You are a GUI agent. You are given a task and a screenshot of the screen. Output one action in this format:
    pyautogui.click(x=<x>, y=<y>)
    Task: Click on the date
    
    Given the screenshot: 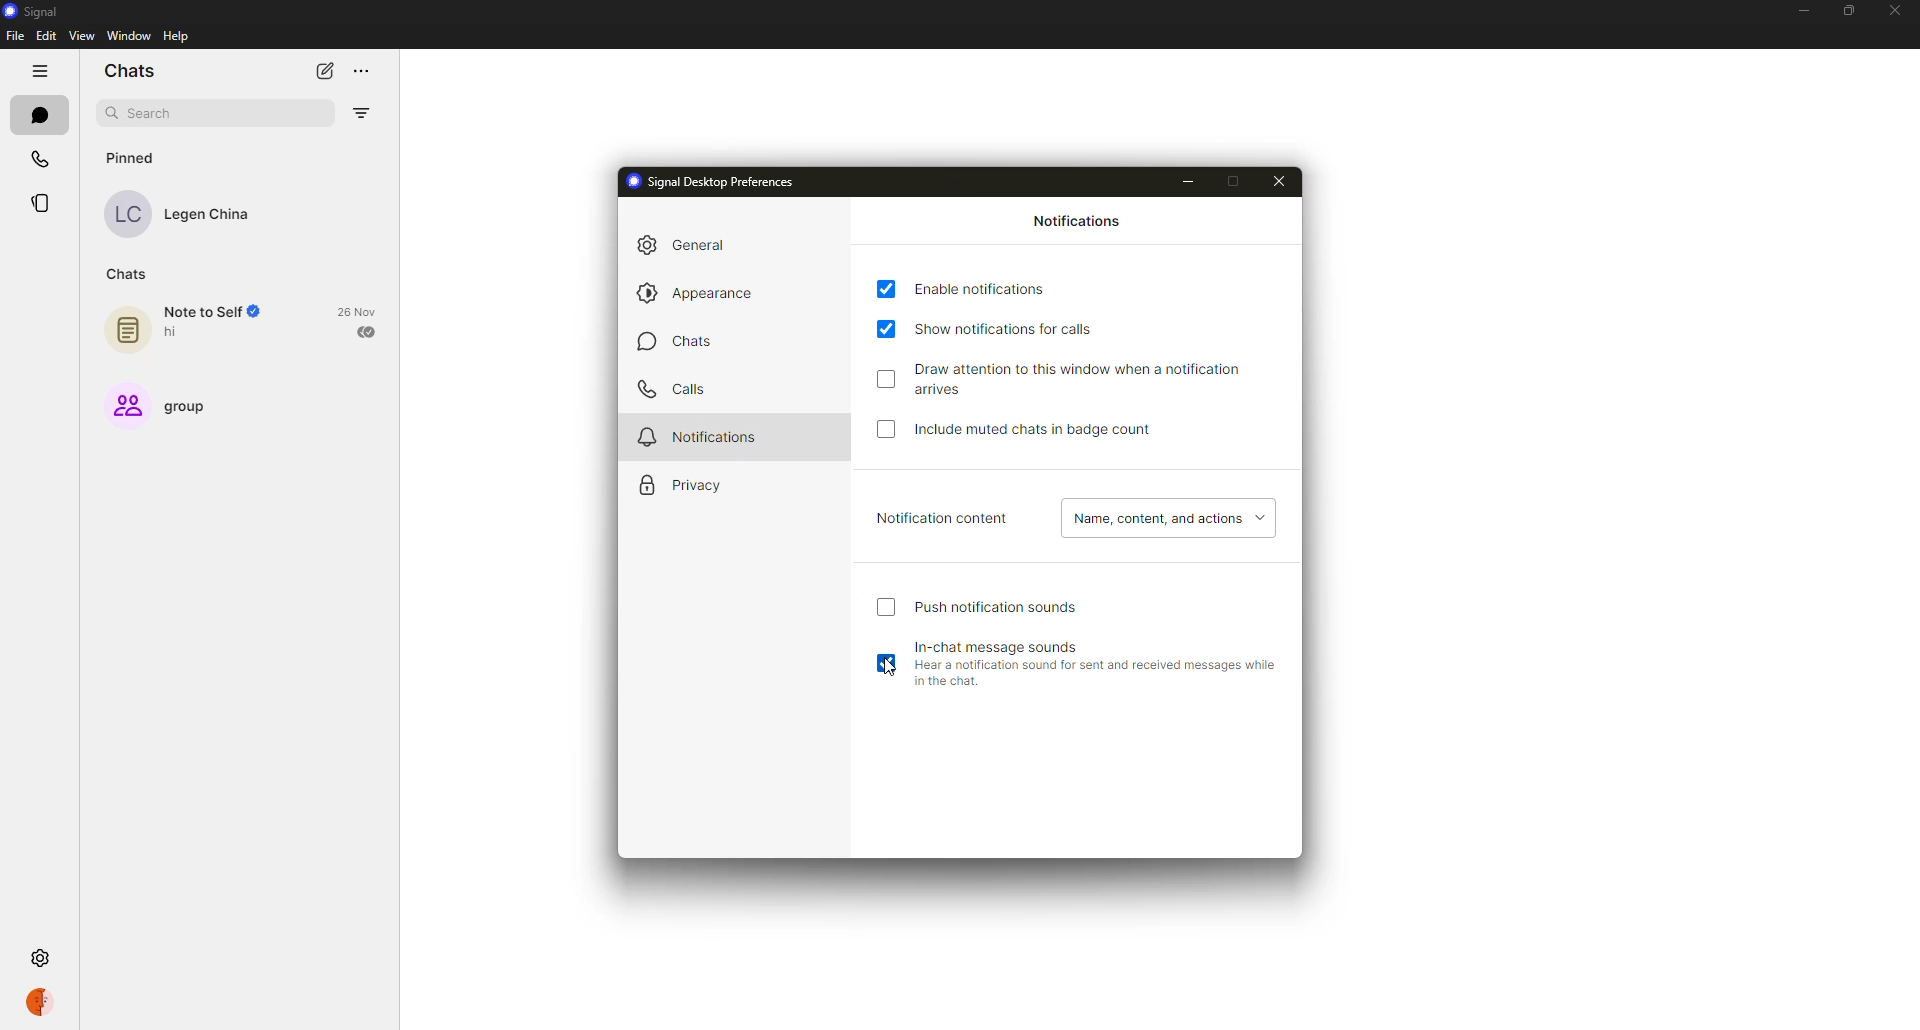 What is the action you would take?
    pyautogui.click(x=357, y=310)
    